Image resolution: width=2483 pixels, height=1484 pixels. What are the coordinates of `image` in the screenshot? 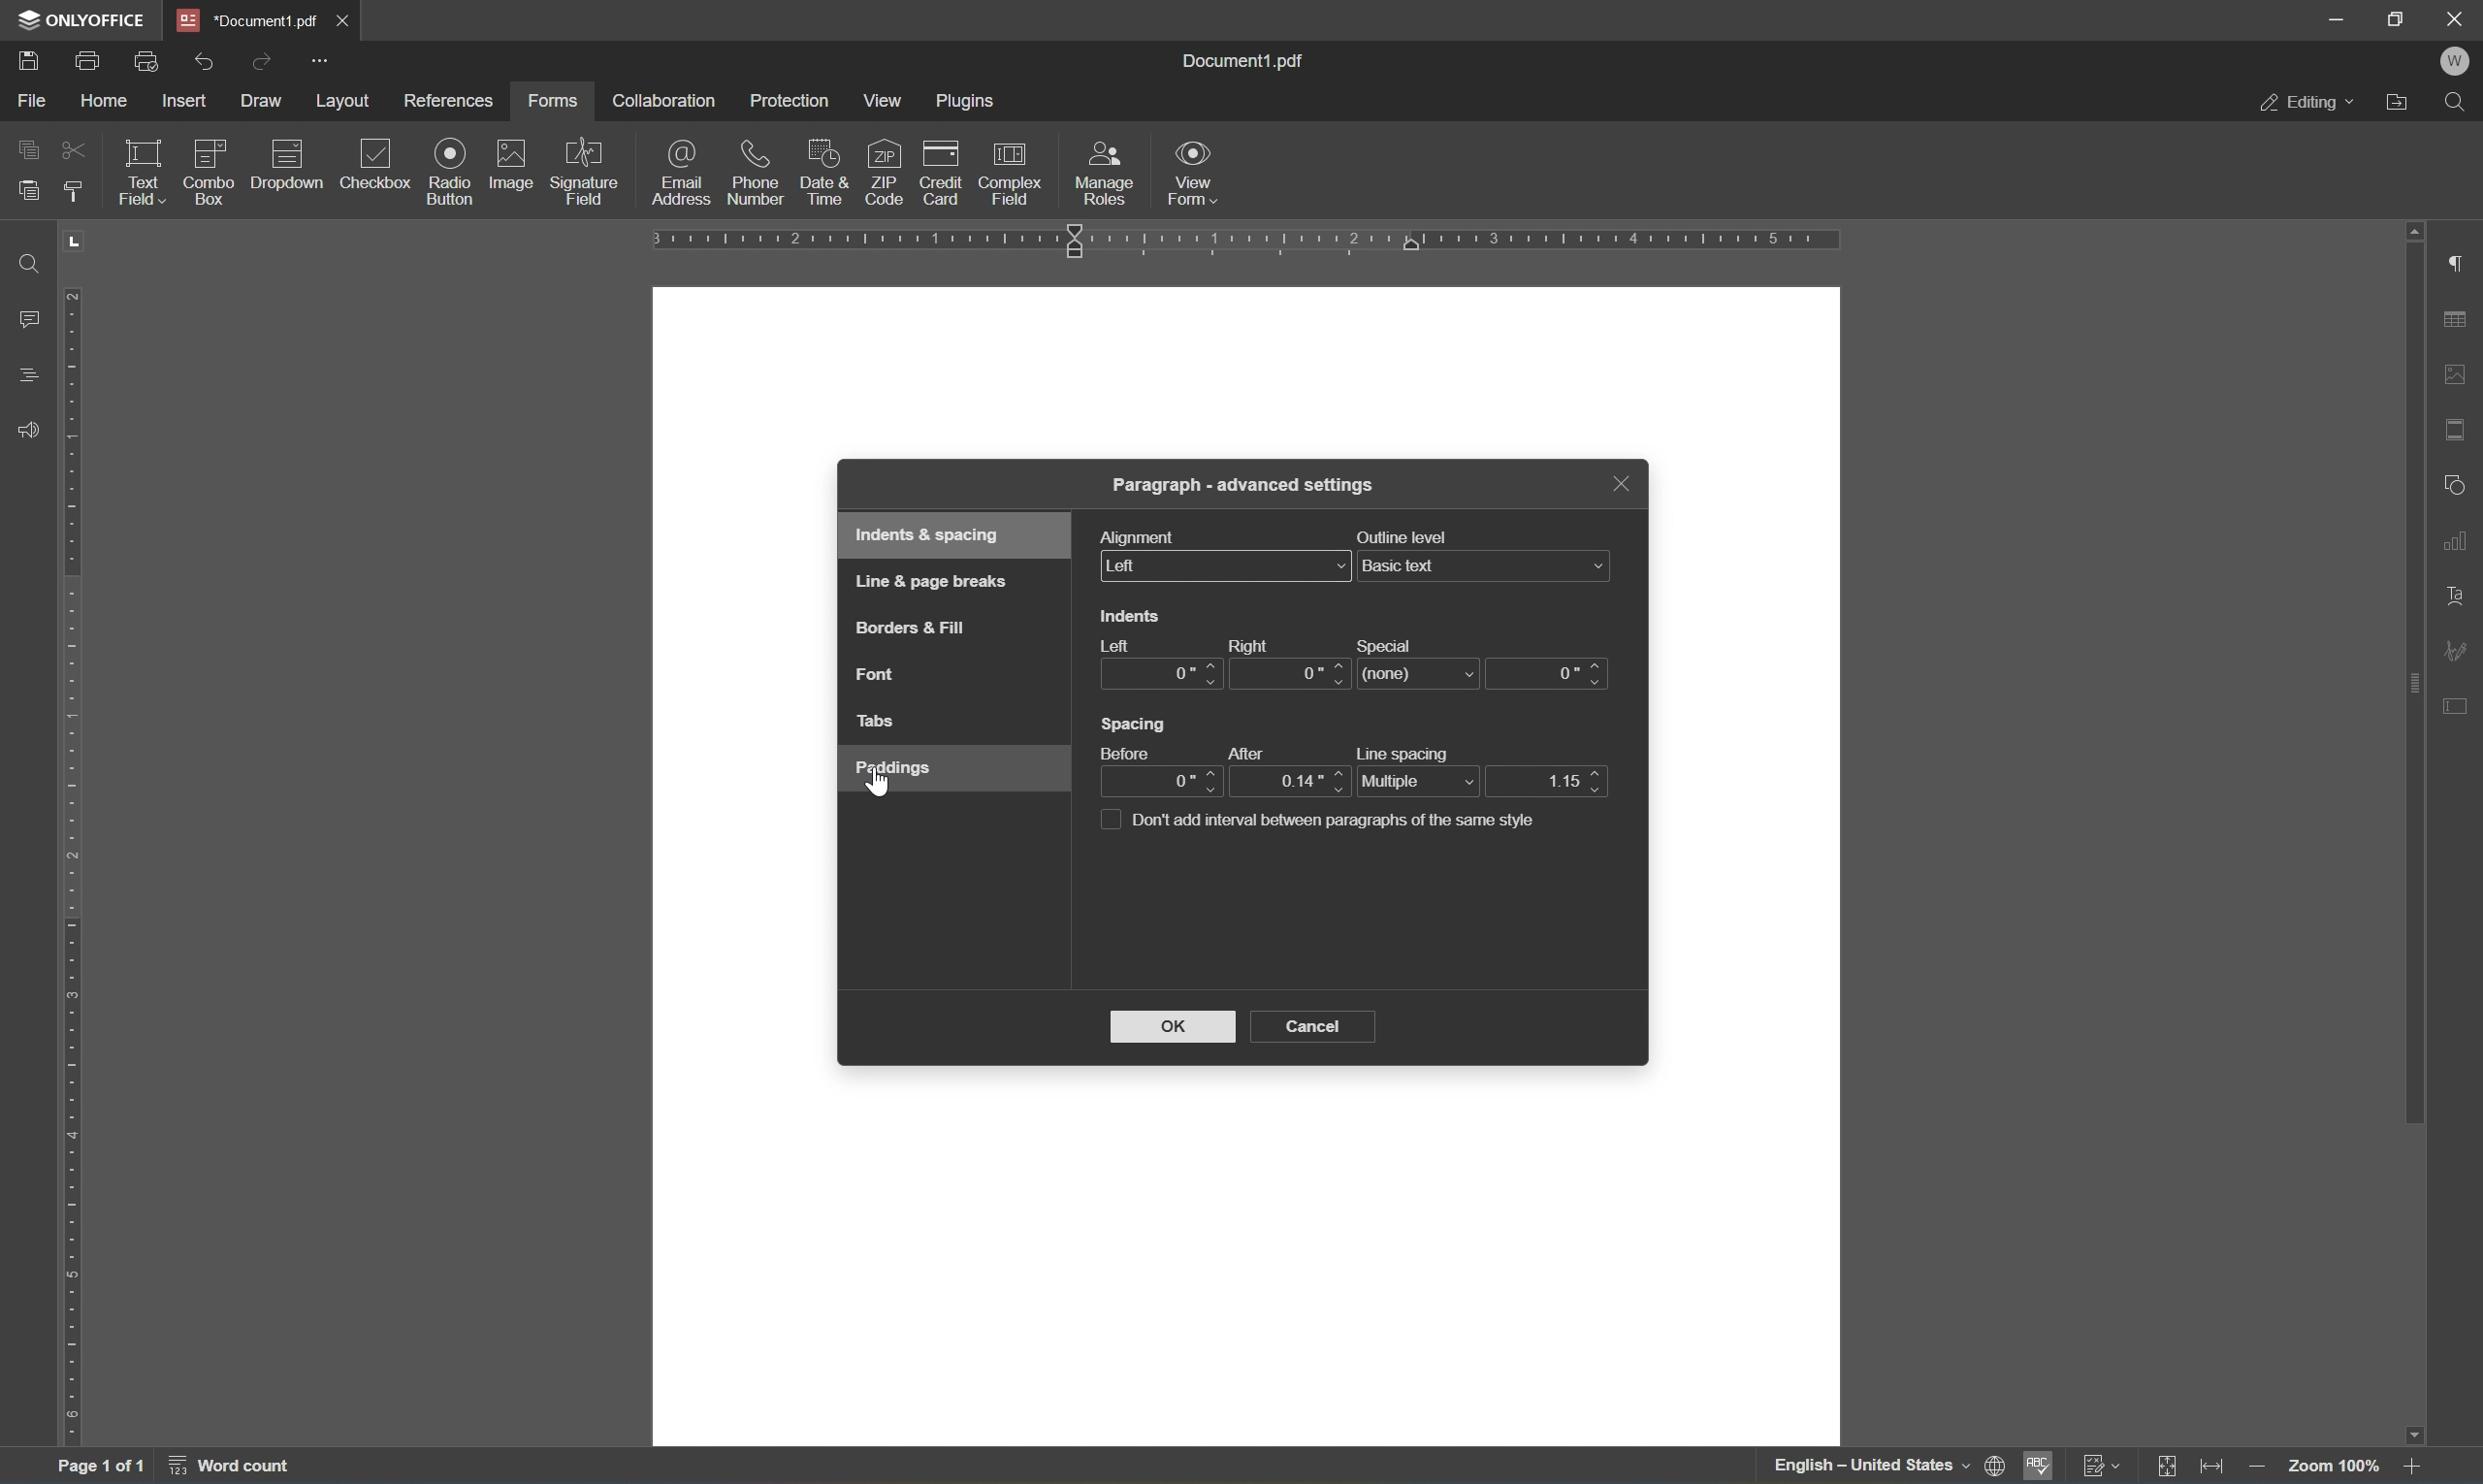 It's located at (512, 165).